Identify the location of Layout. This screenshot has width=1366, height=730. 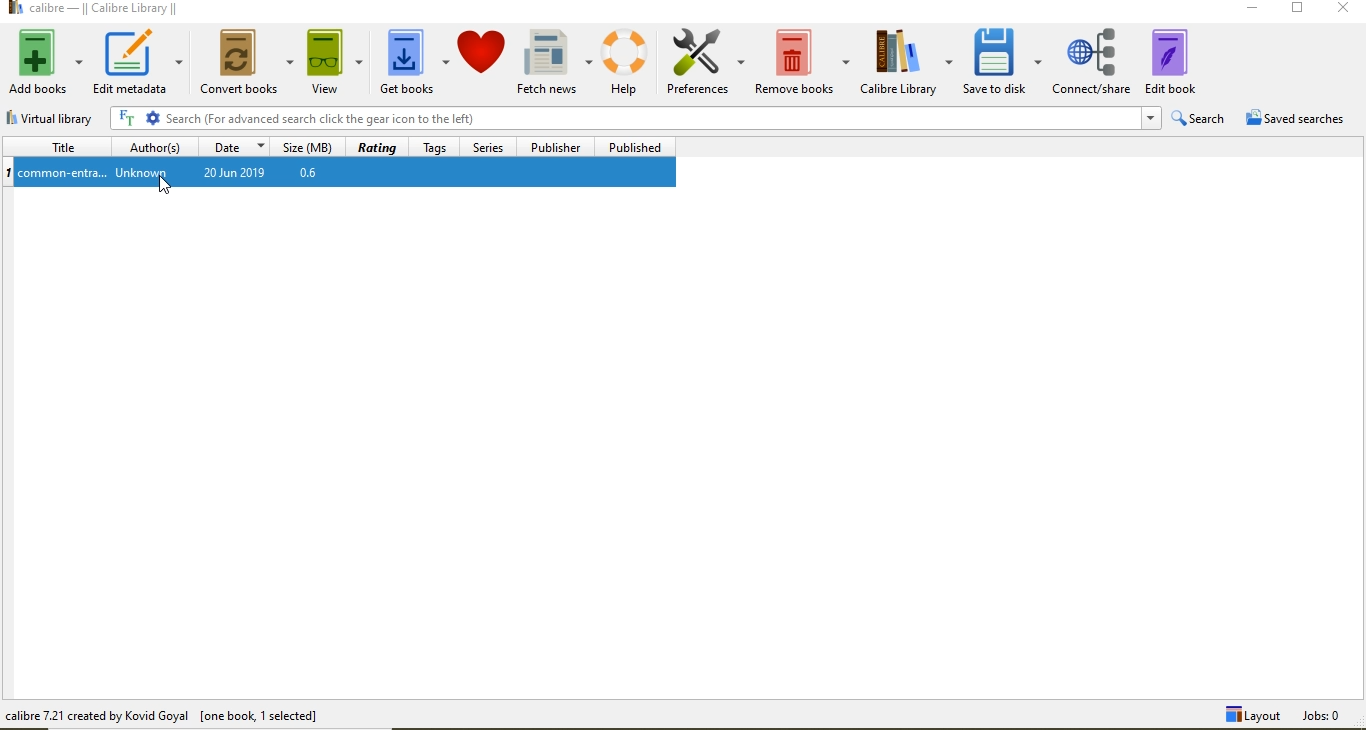
(1250, 716).